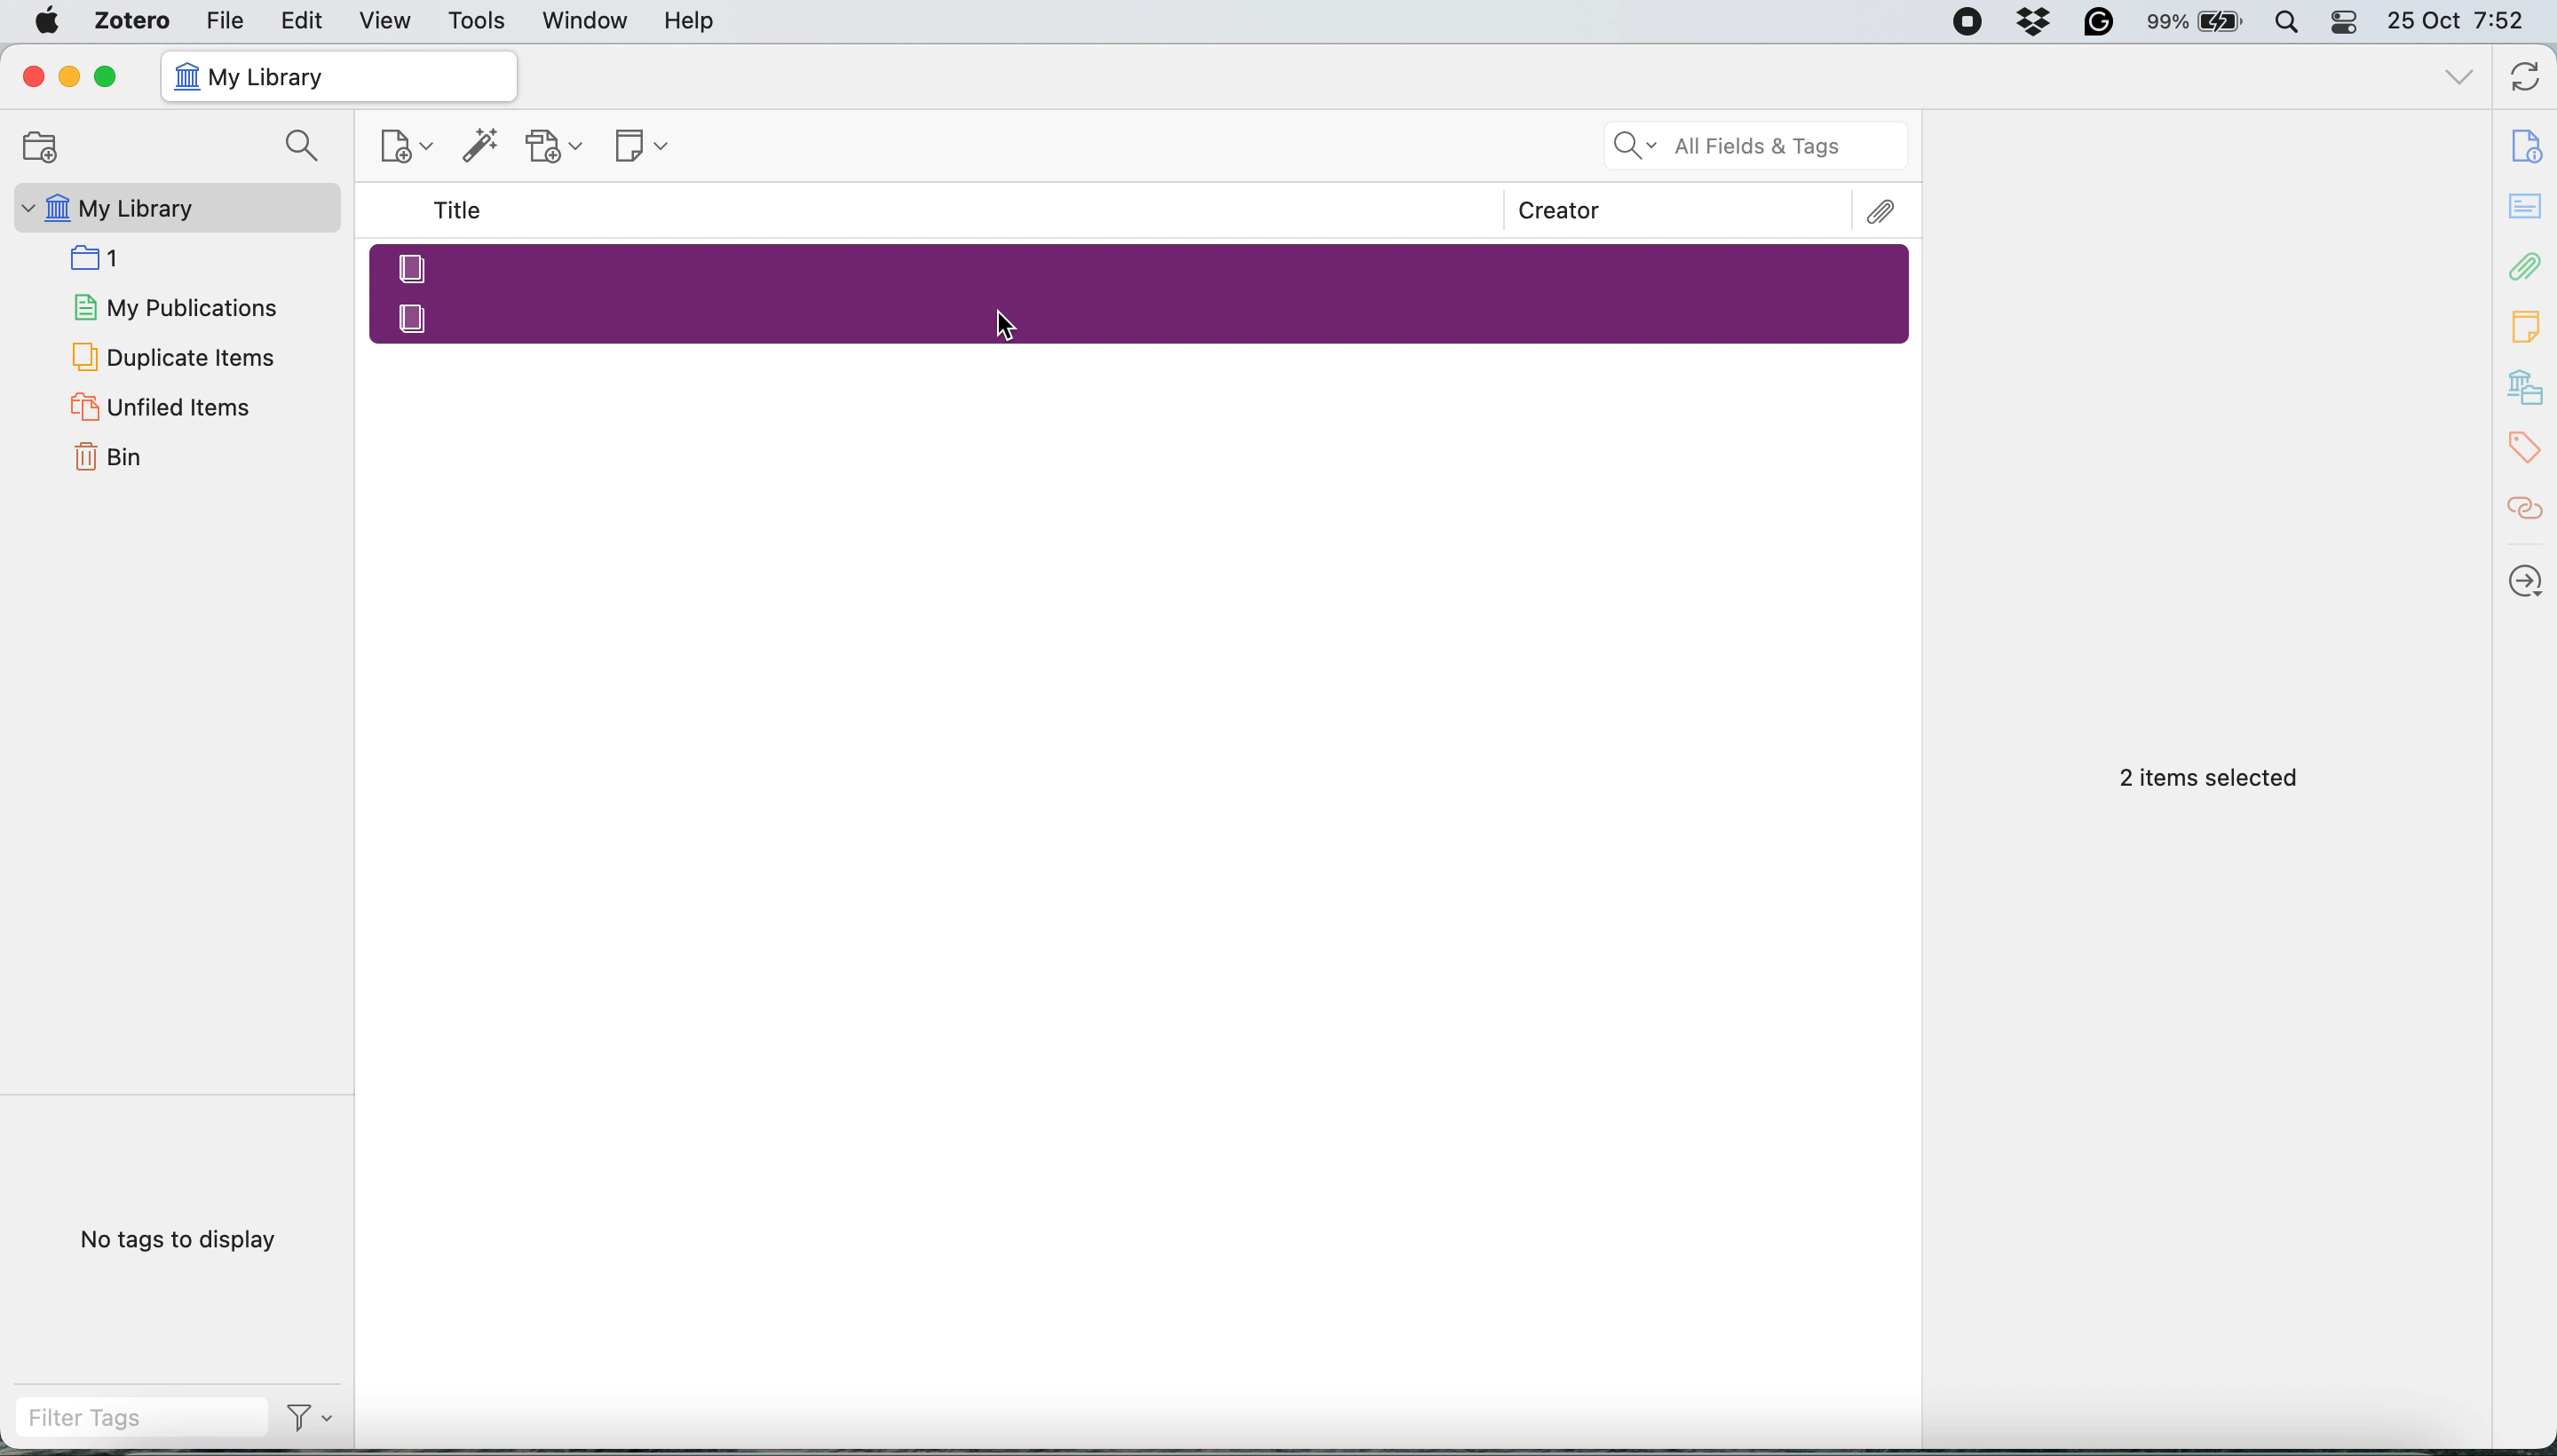 This screenshot has width=2557, height=1456. I want to click on My Library, so click(337, 77).